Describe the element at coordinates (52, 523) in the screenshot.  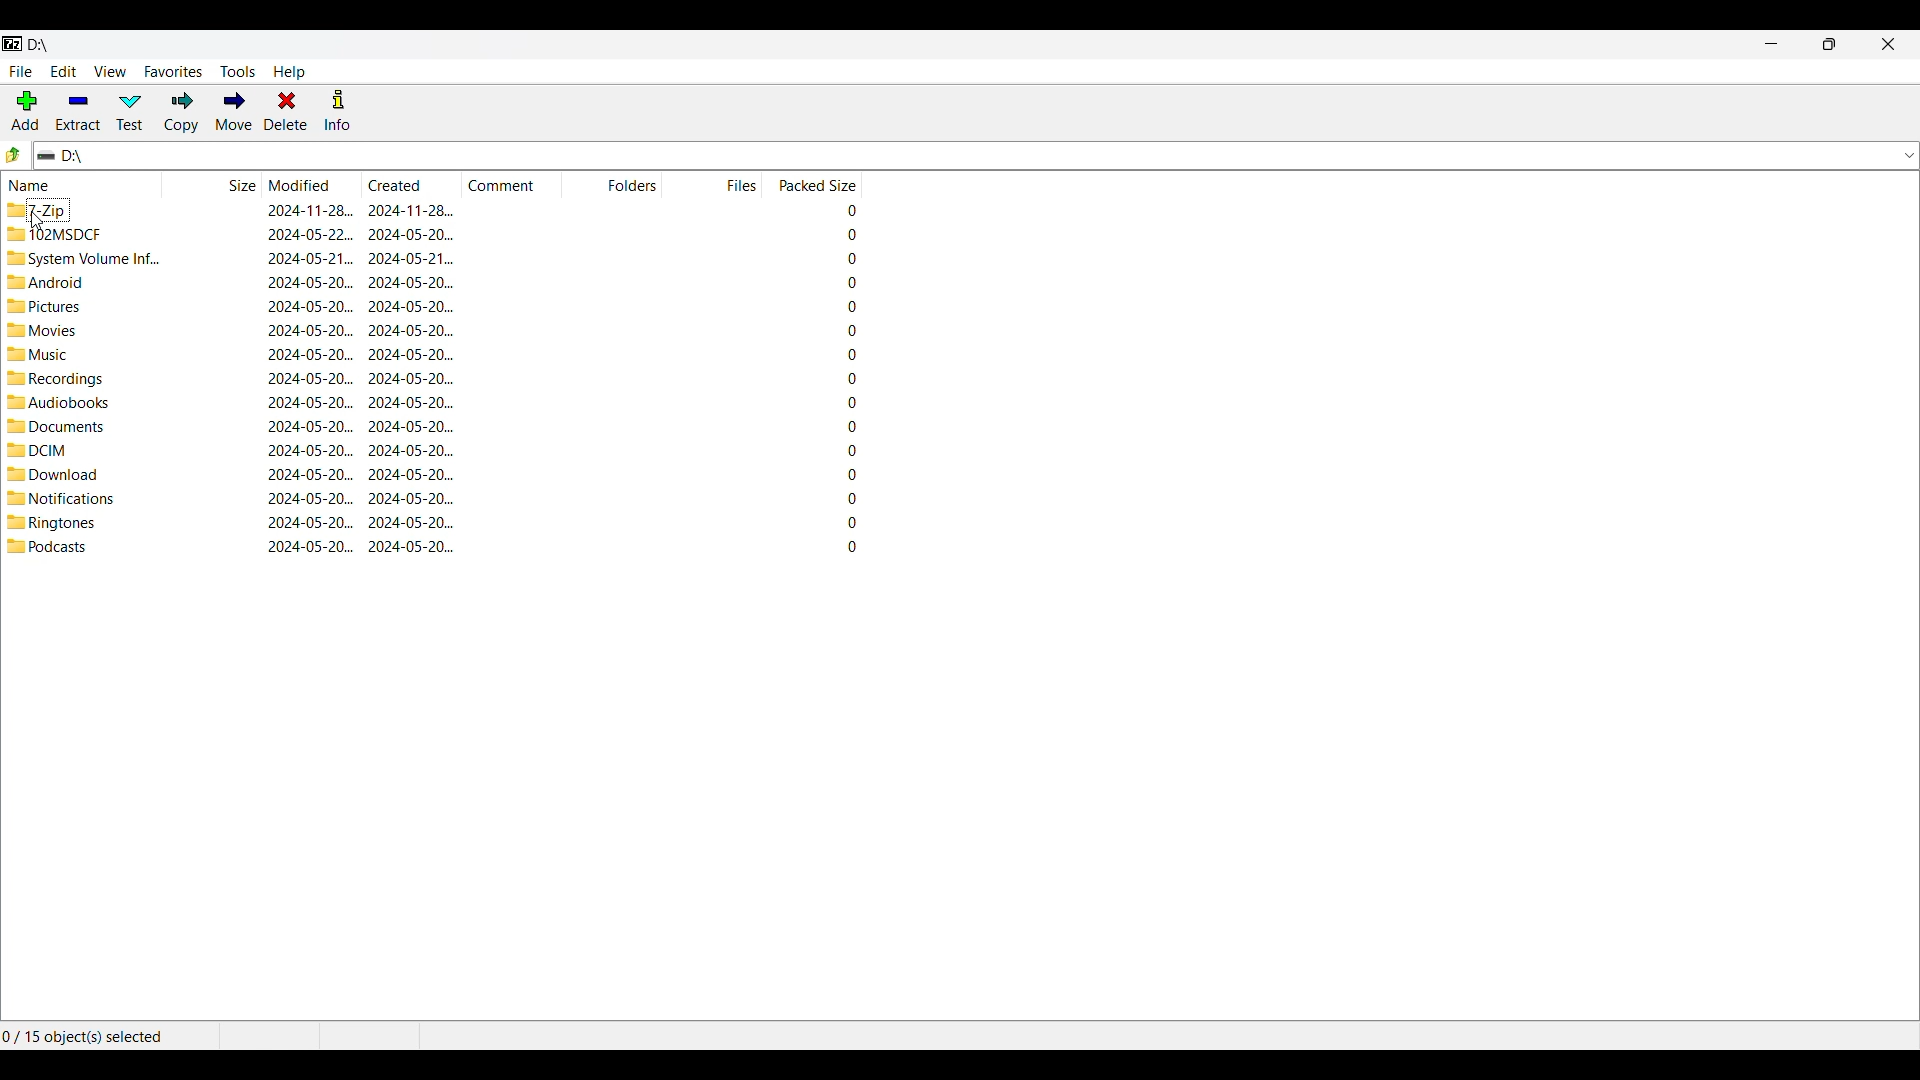
I see `folder` at that location.